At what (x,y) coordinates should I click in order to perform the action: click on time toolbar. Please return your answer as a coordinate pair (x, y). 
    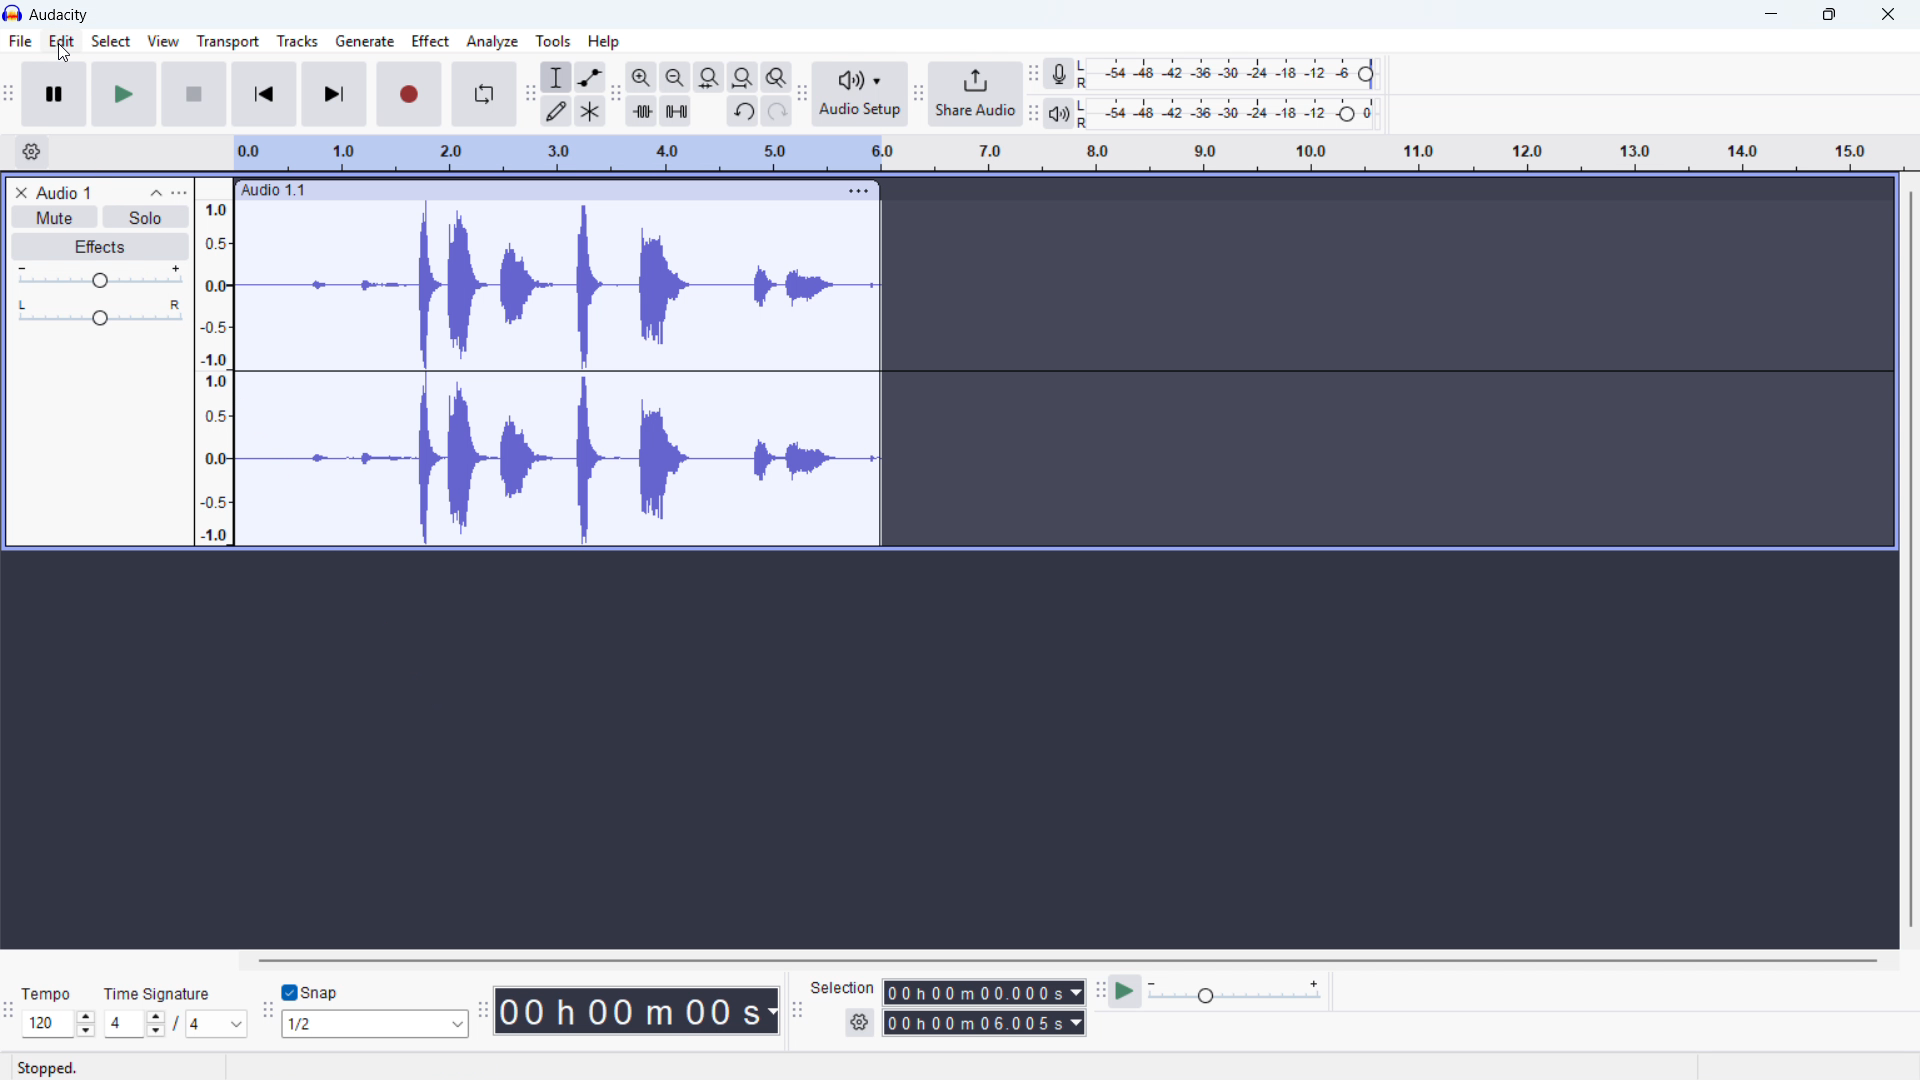
    Looking at the image, I should click on (483, 1012).